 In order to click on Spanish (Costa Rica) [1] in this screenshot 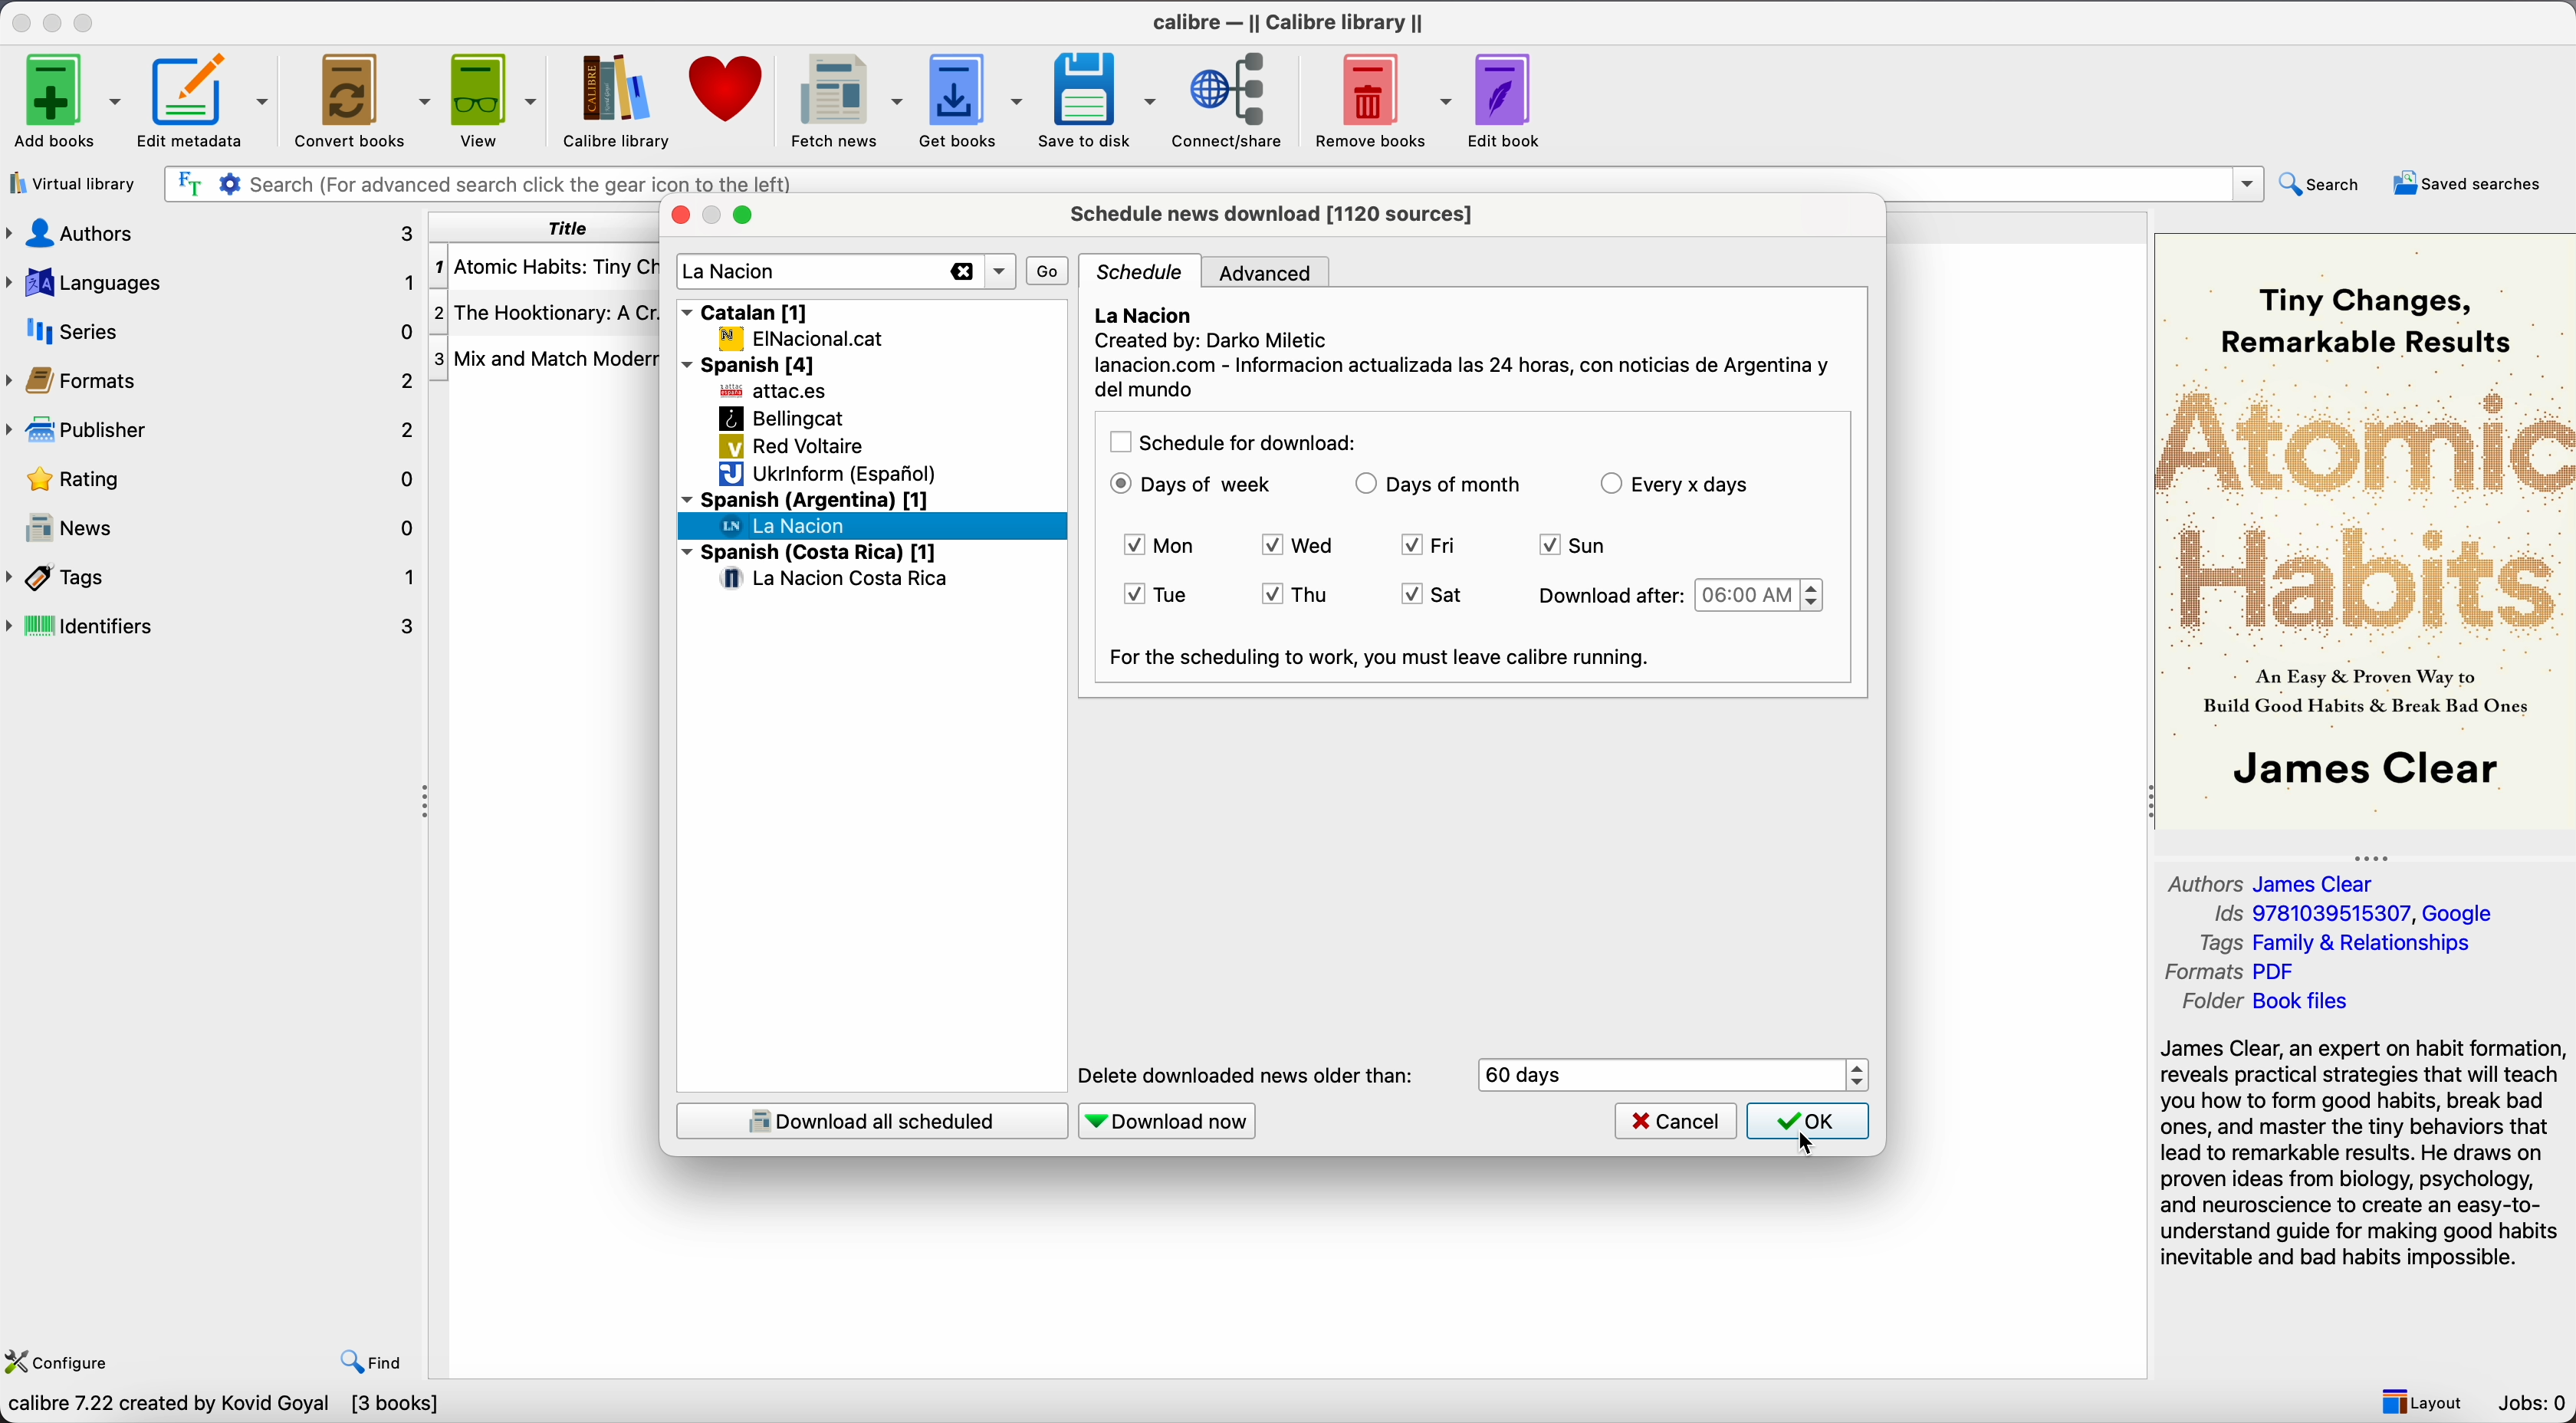, I will do `click(810, 553)`.